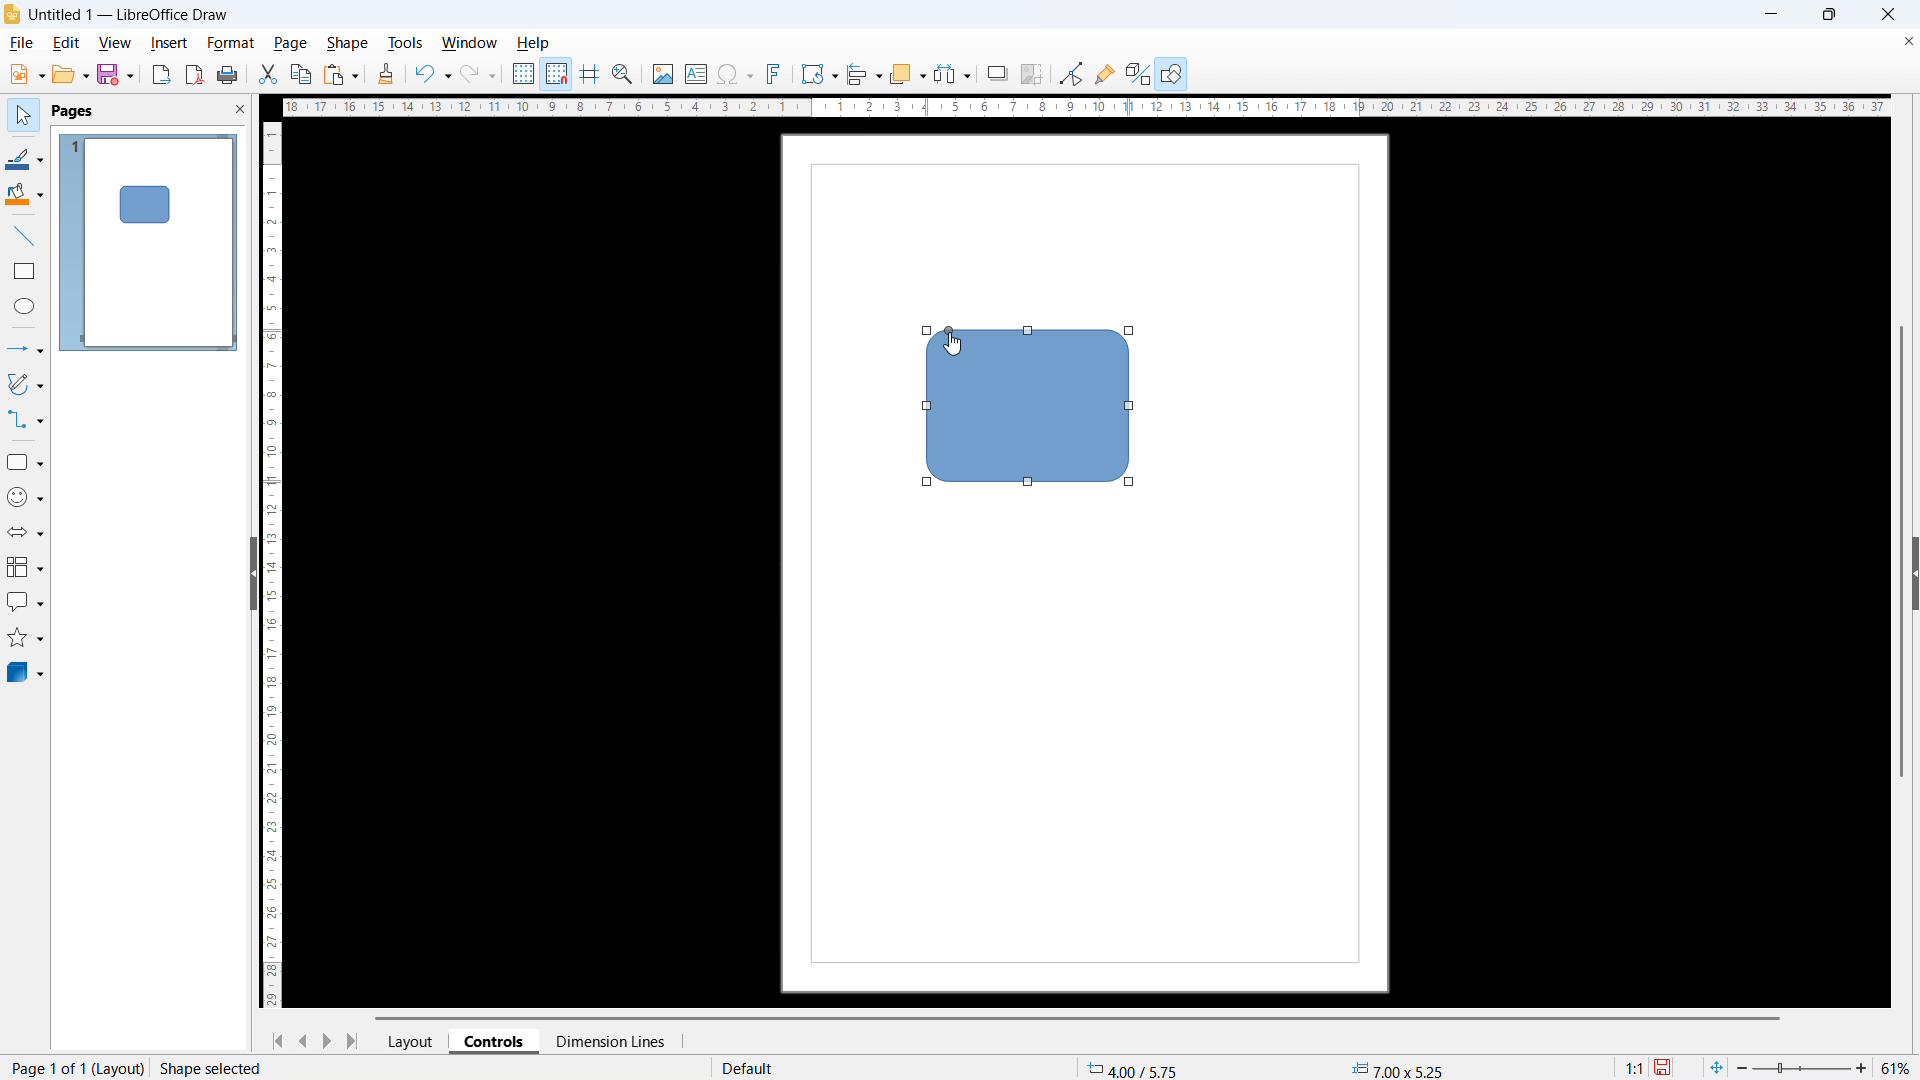 The image size is (1920, 1080). Describe the element at coordinates (906, 75) in the screenshot. I see `arrange` at that location.